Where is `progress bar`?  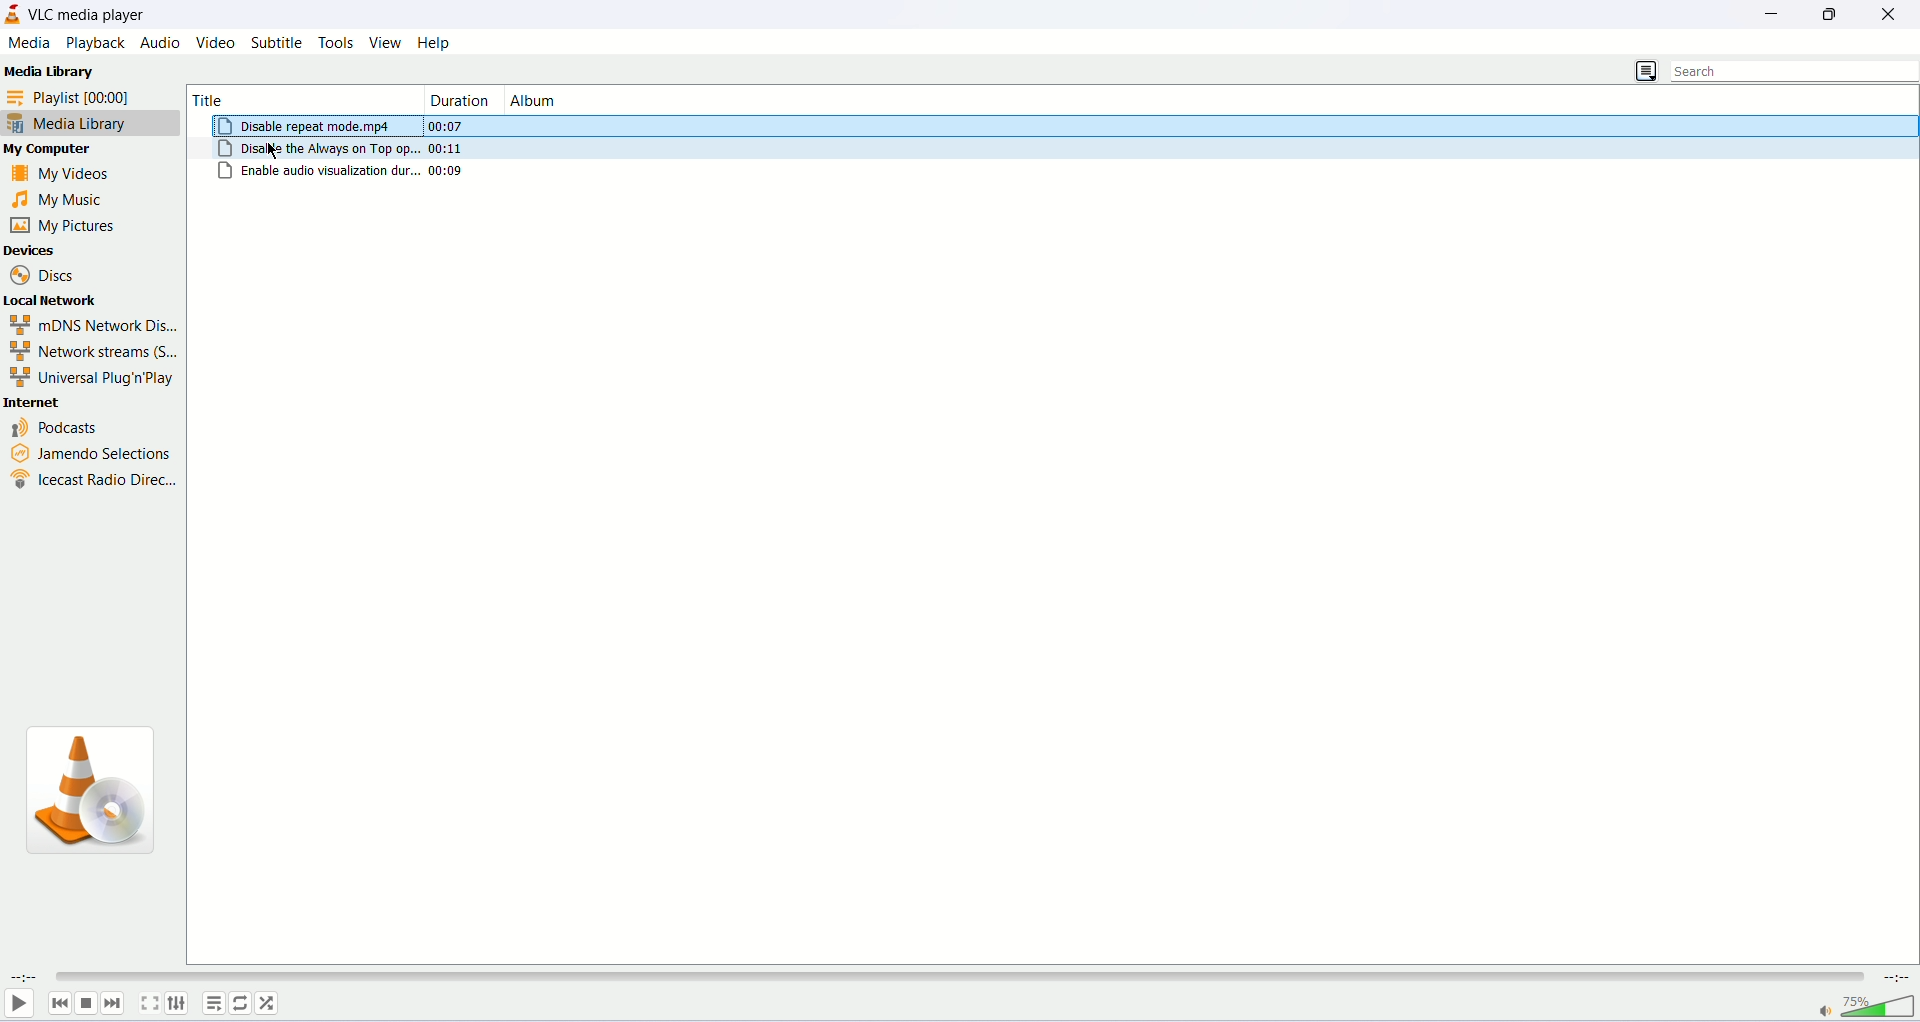
progress bar is located at coordinates (956, 978).